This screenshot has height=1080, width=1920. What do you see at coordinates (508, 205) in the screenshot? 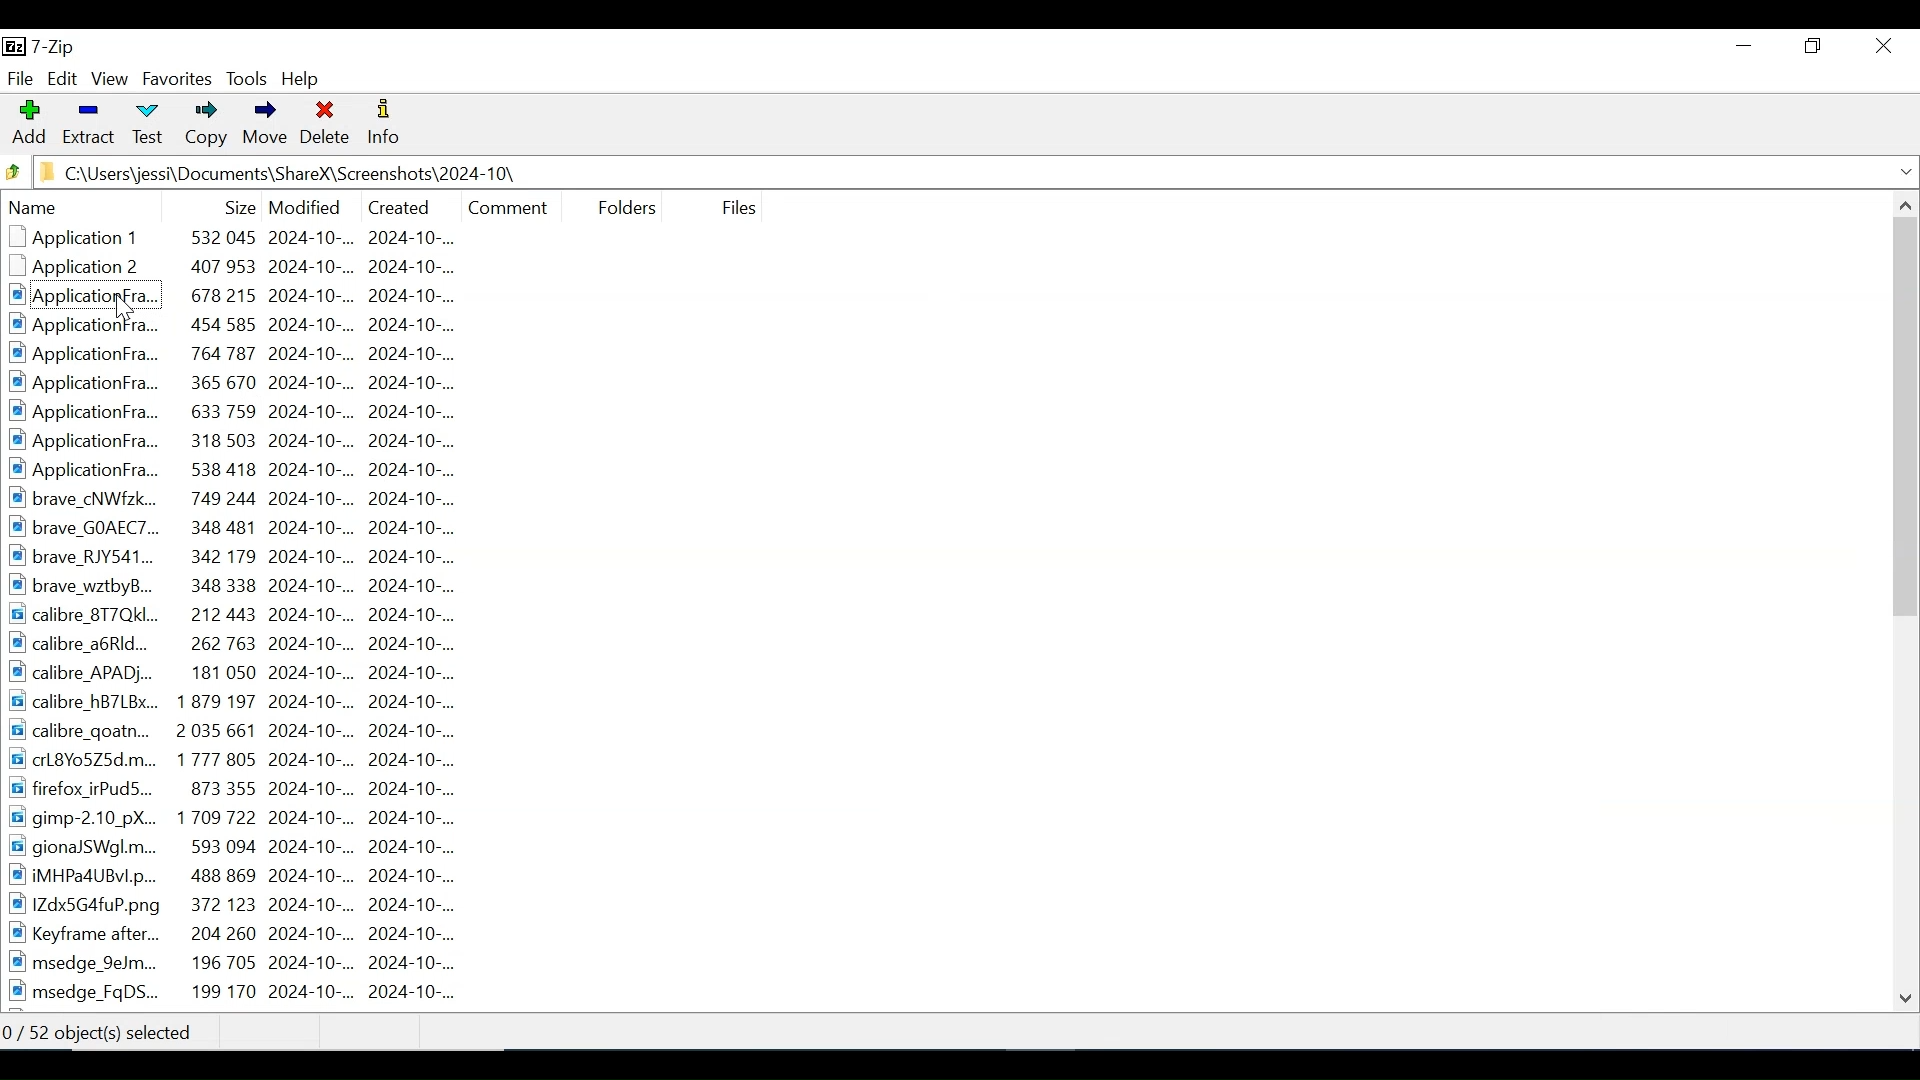
I see `Comment` at bounding box center [508, 205].